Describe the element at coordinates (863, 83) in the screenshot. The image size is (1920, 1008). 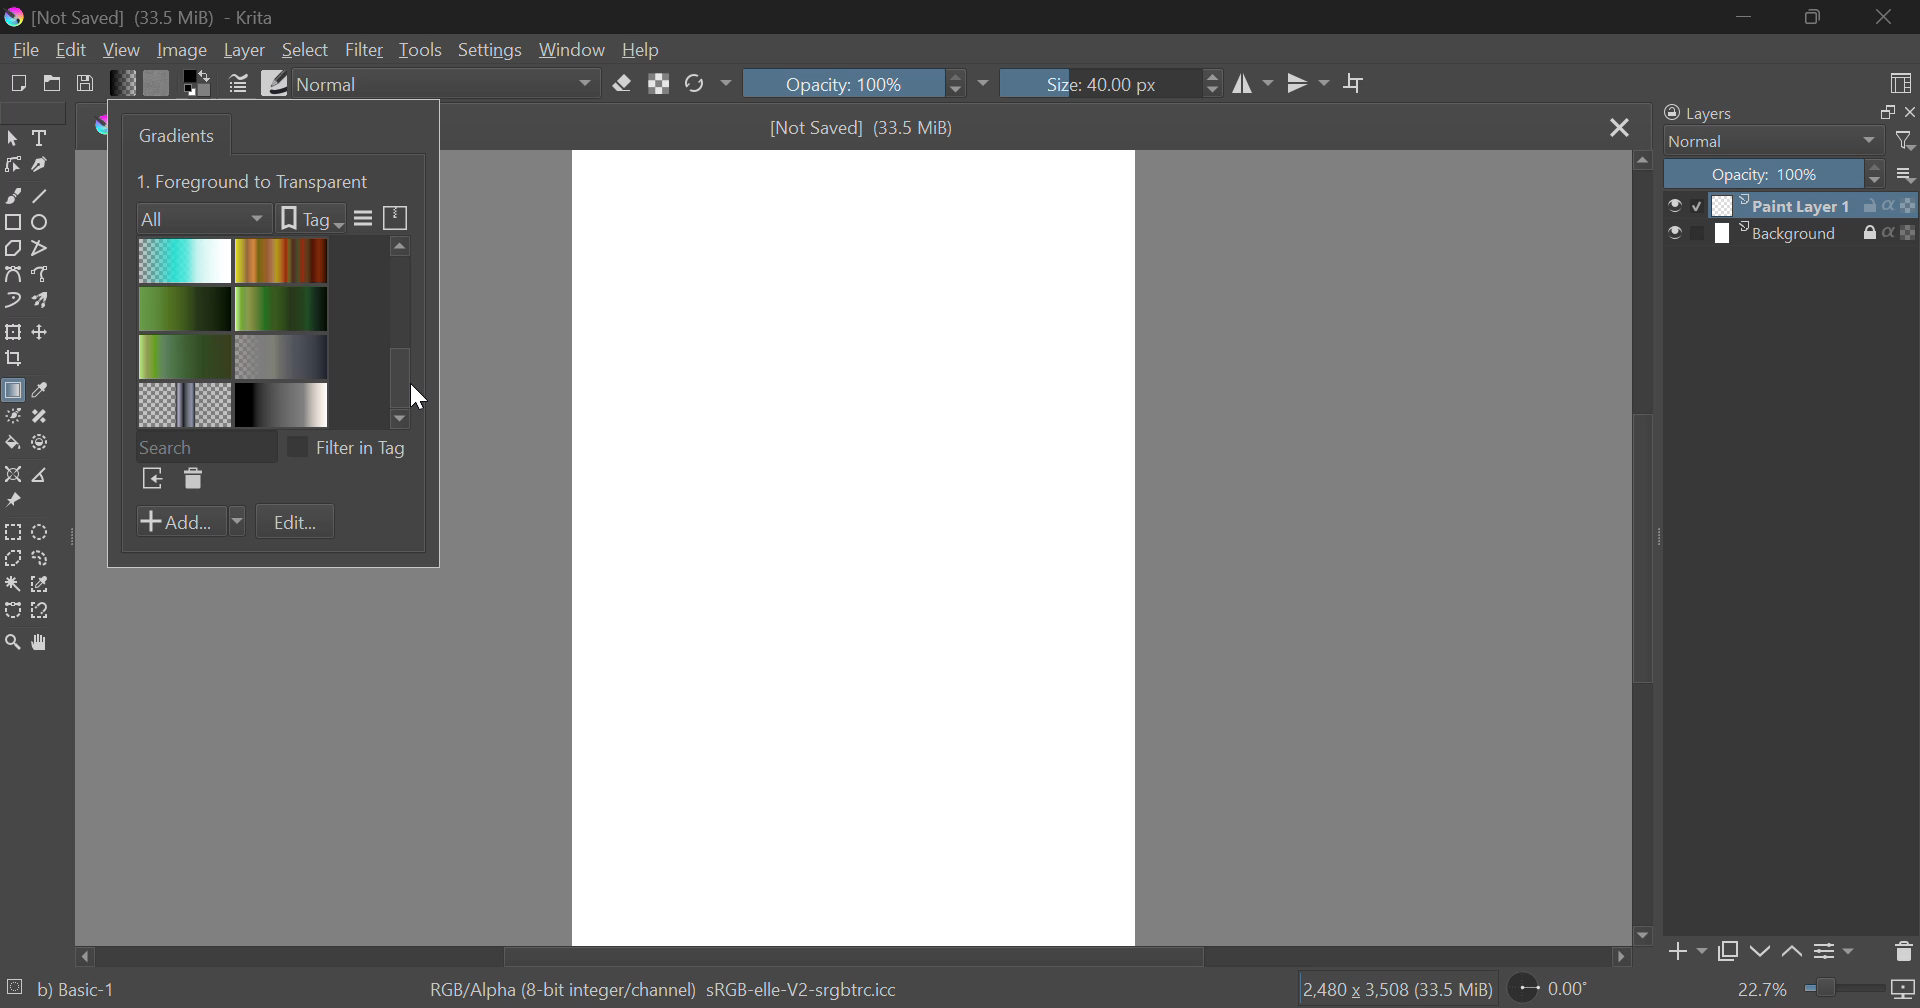
I see `Opacity: 100%` at that location.